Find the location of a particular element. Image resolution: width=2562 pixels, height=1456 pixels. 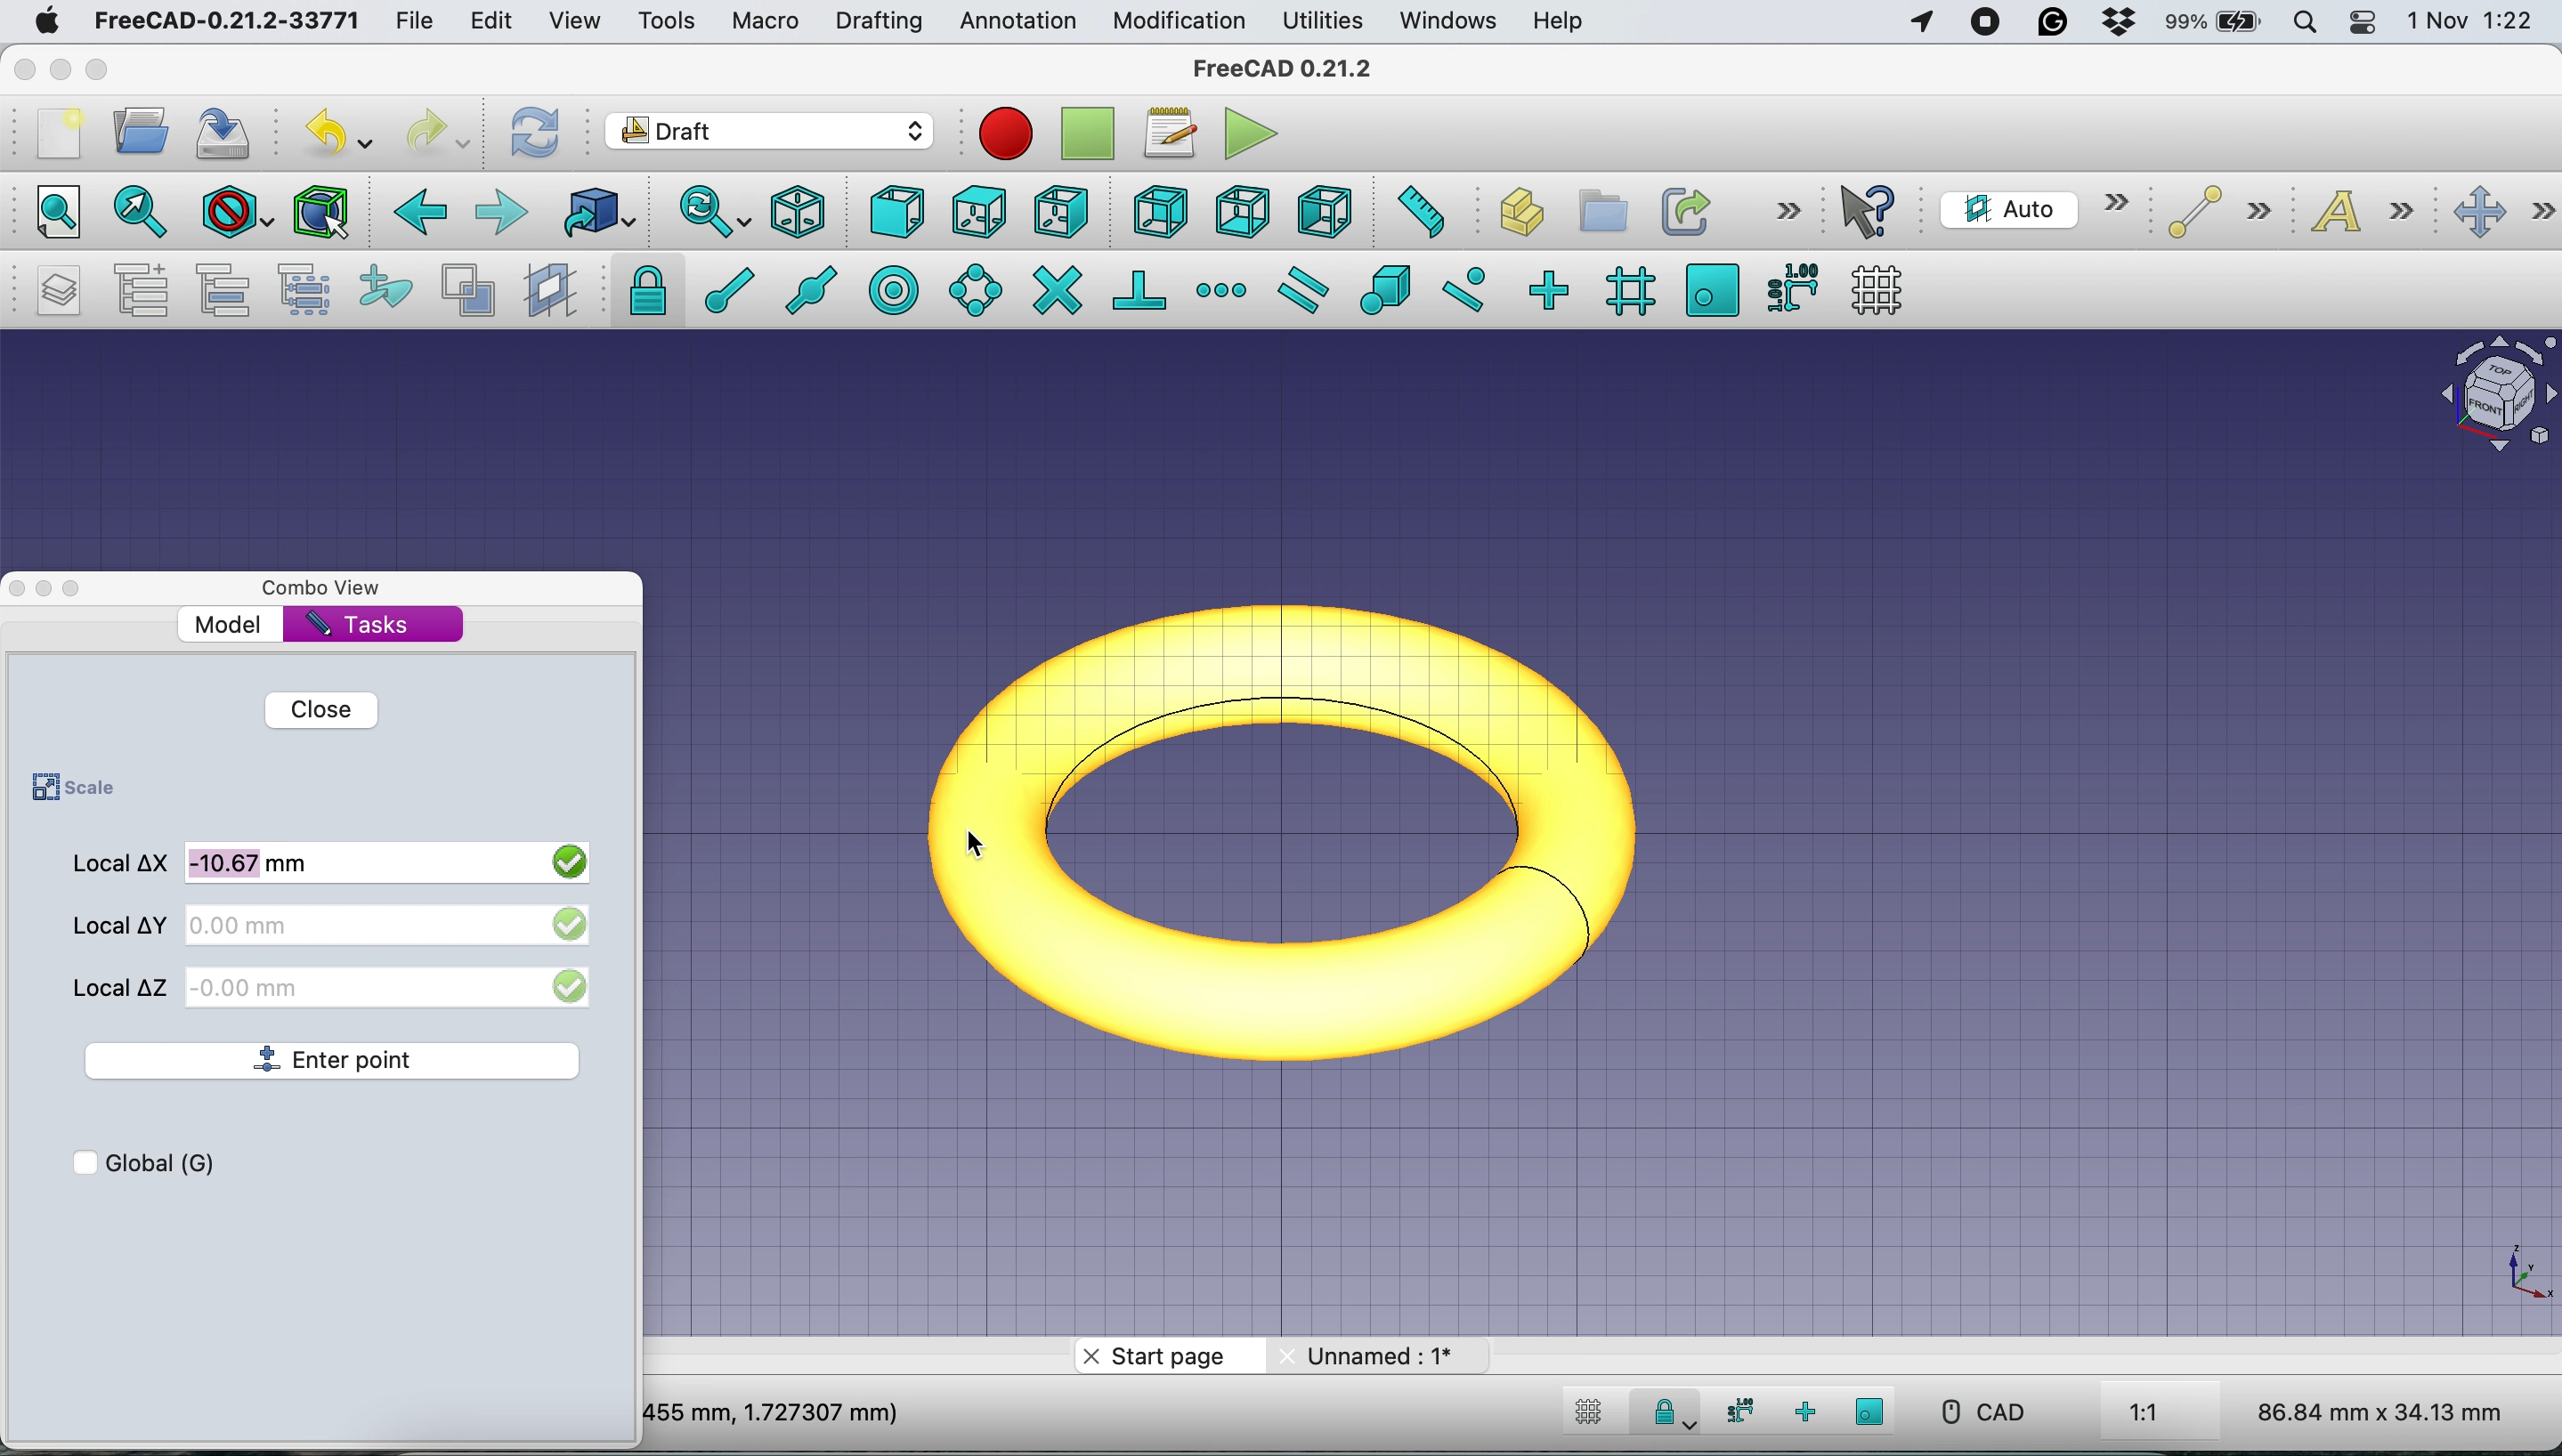

file is located at coordinates (422, 21).